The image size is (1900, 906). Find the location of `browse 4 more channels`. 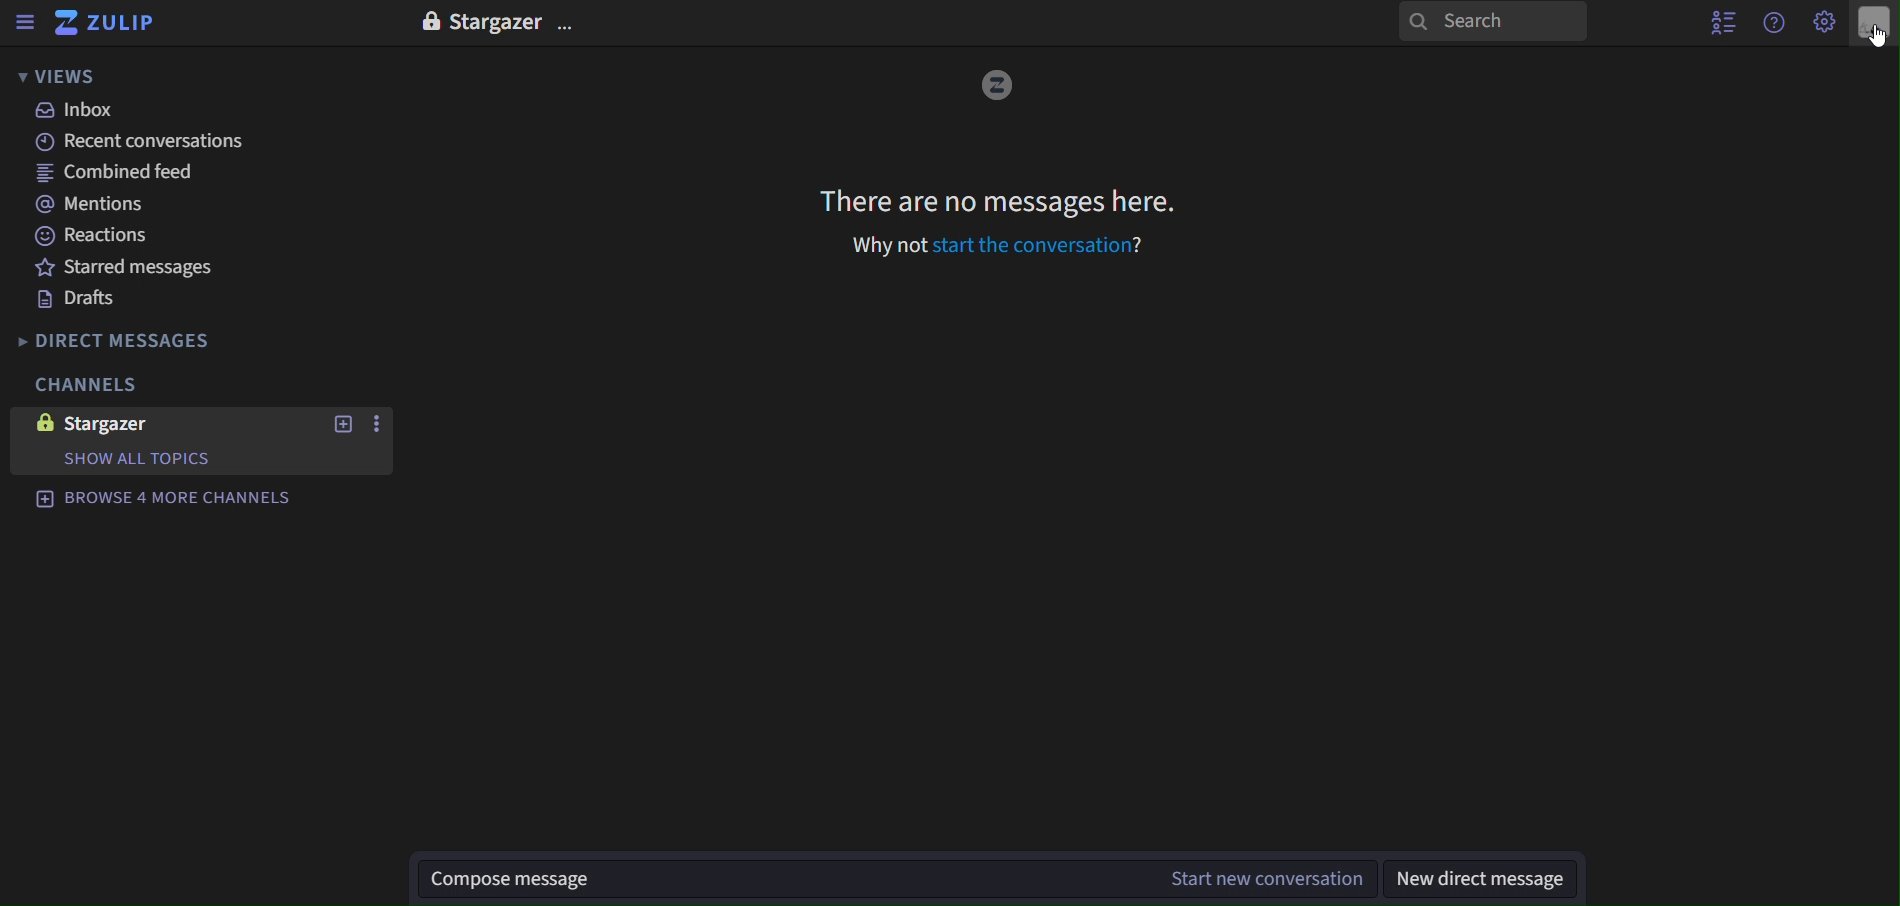

browse 4 more channels is located at coordinates (160, 498).